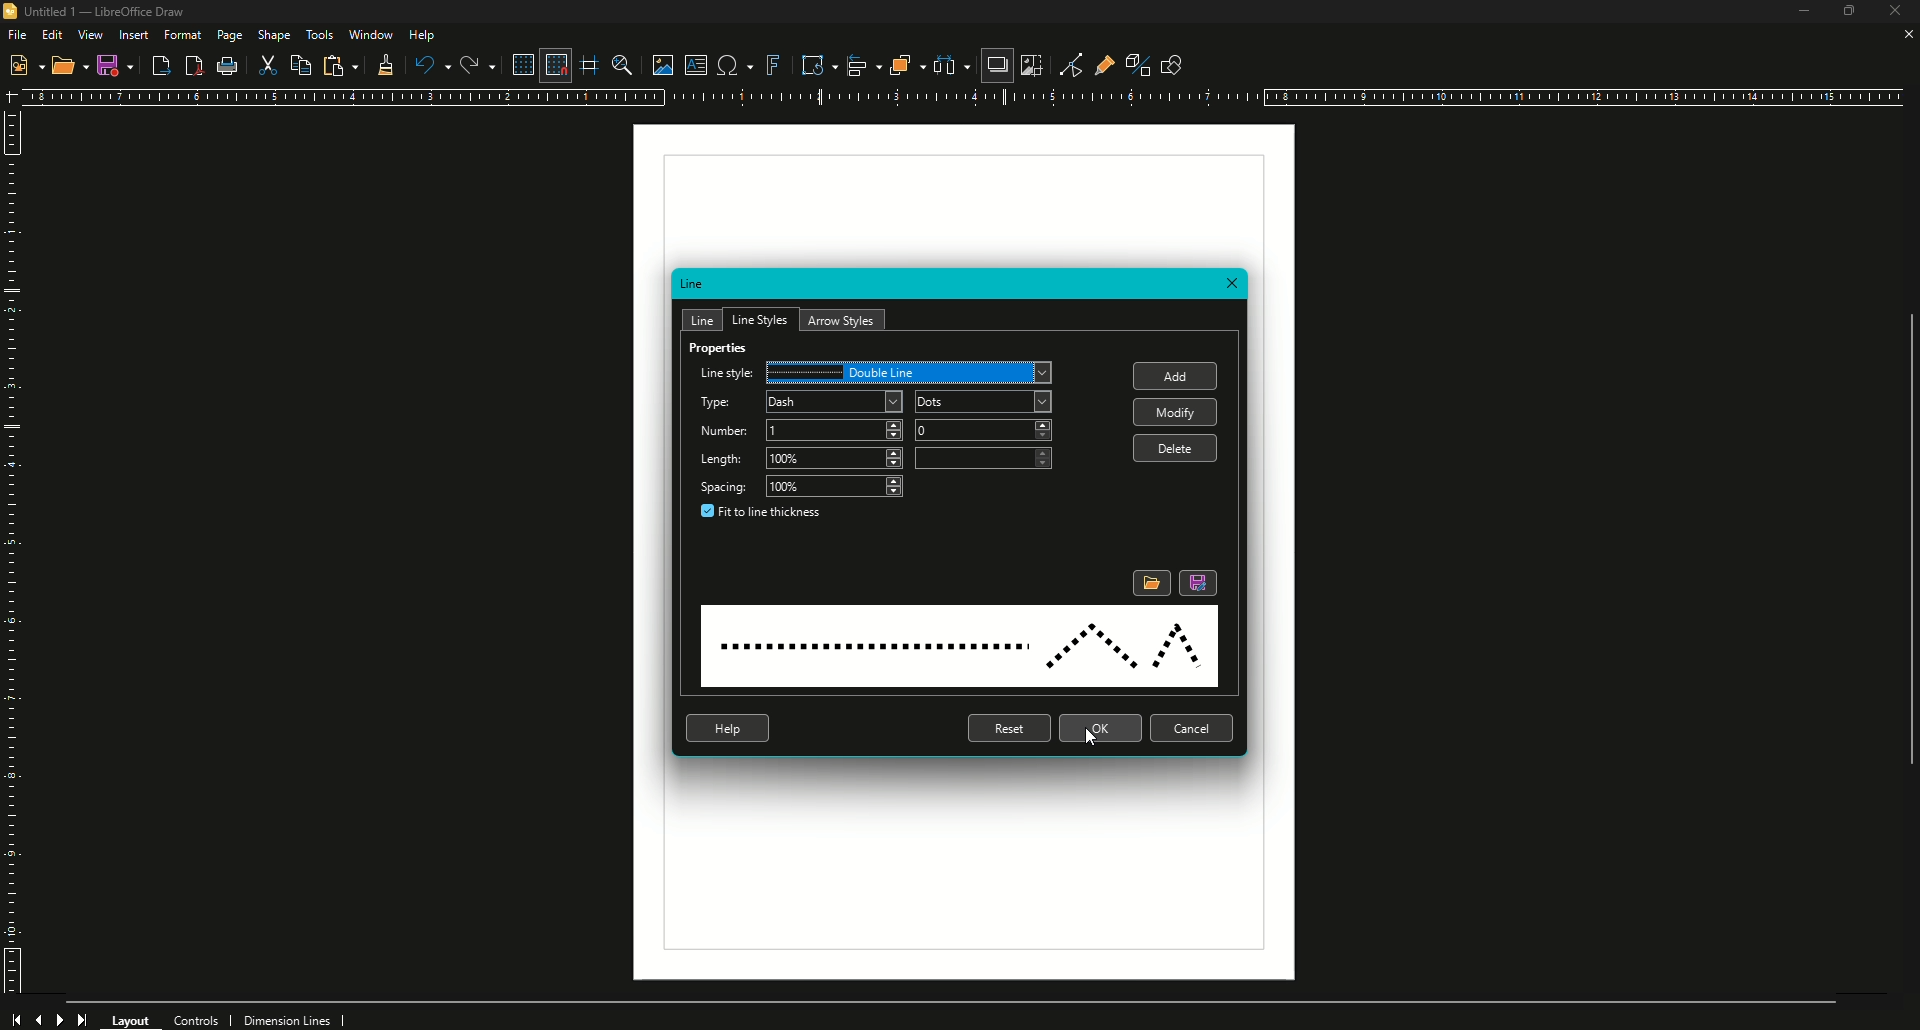 This screenshot has width=1920, height=1030. Describe the element at coordinates (319, 35) in the screenshot. I see `Tools` at that location.